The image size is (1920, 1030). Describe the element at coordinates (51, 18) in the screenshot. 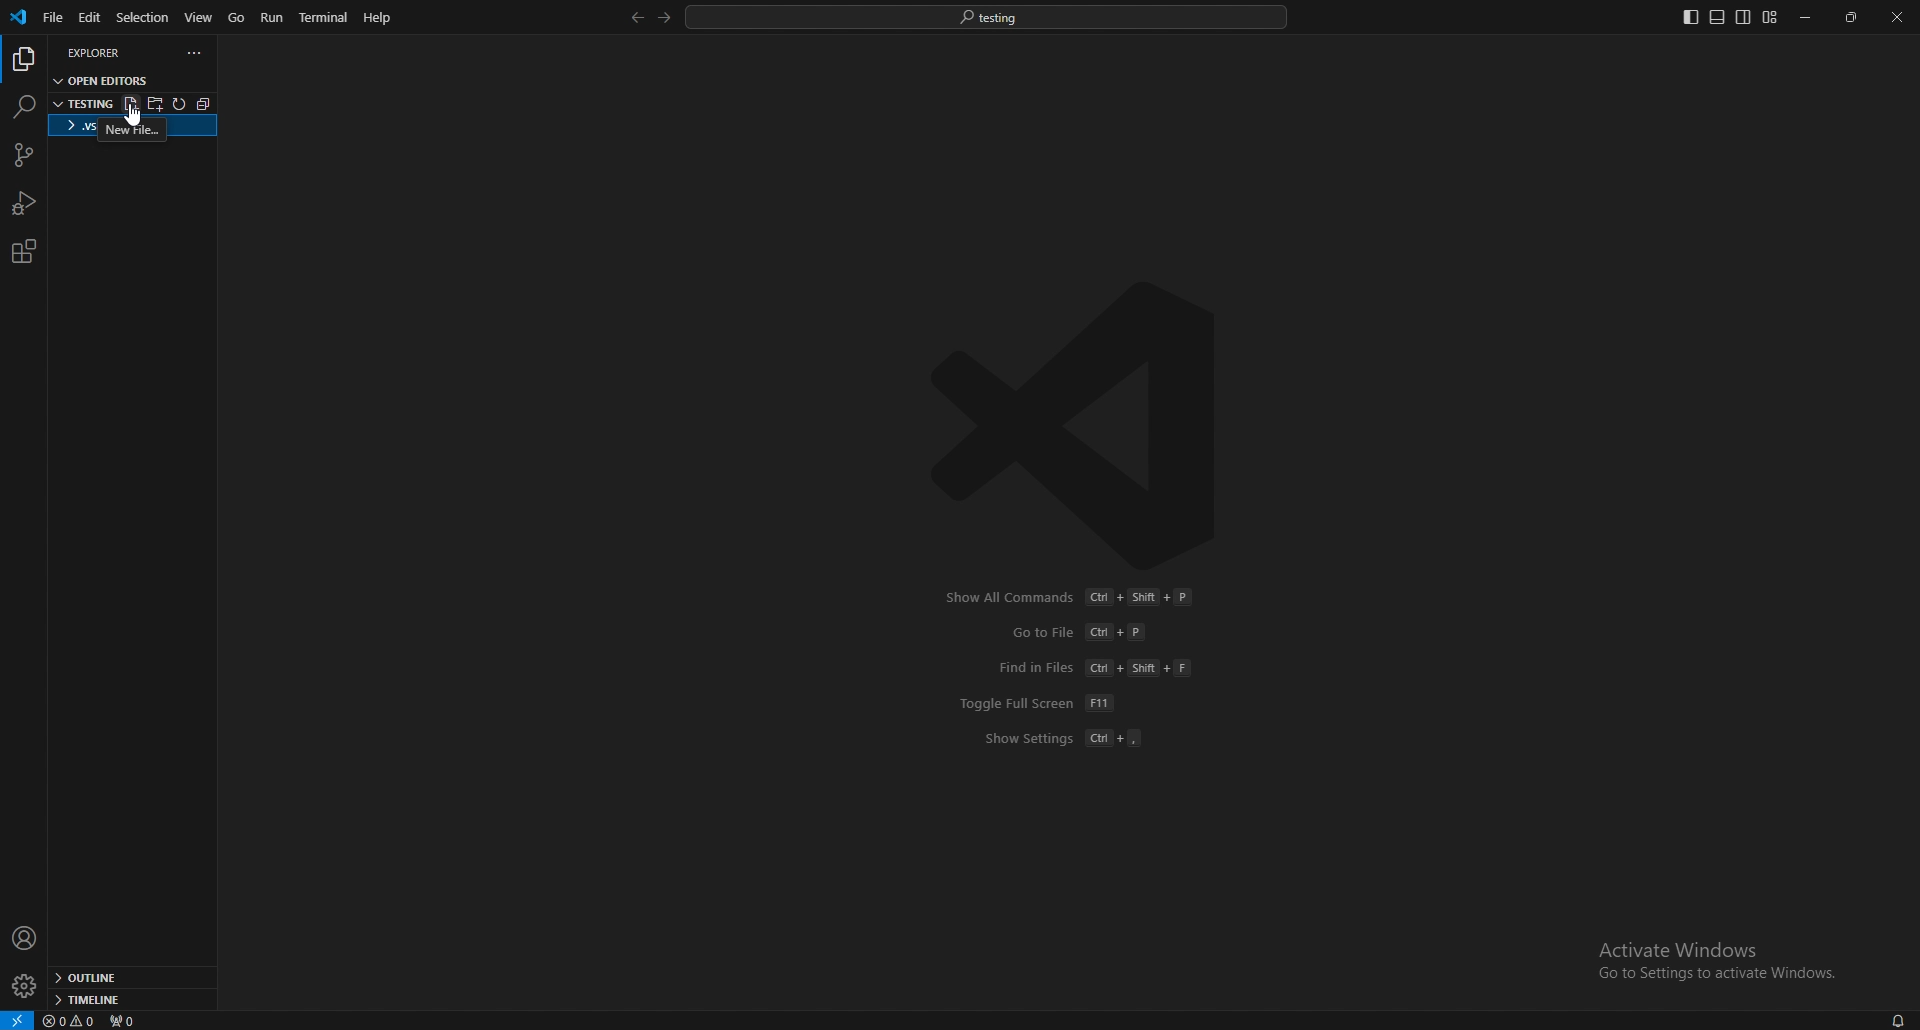

I see `file` at that location.